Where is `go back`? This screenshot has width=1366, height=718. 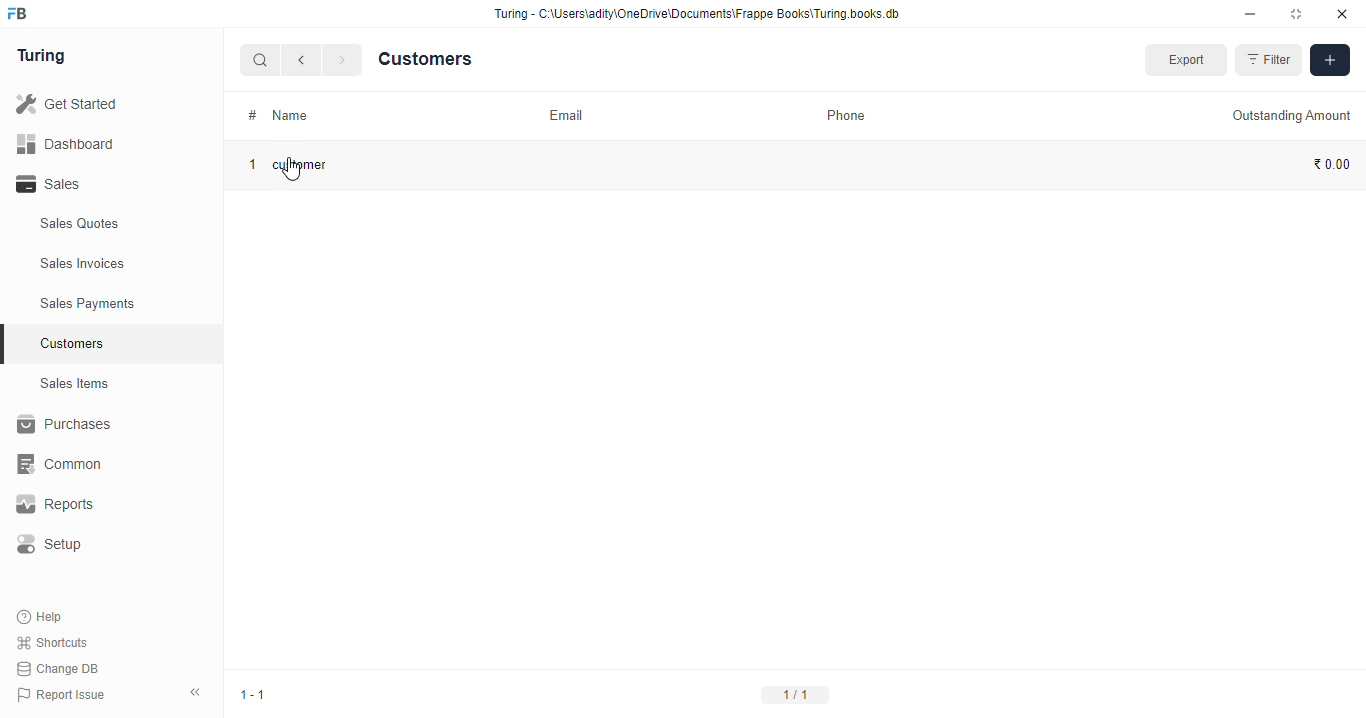
go back is located at coordinates (305, 61).